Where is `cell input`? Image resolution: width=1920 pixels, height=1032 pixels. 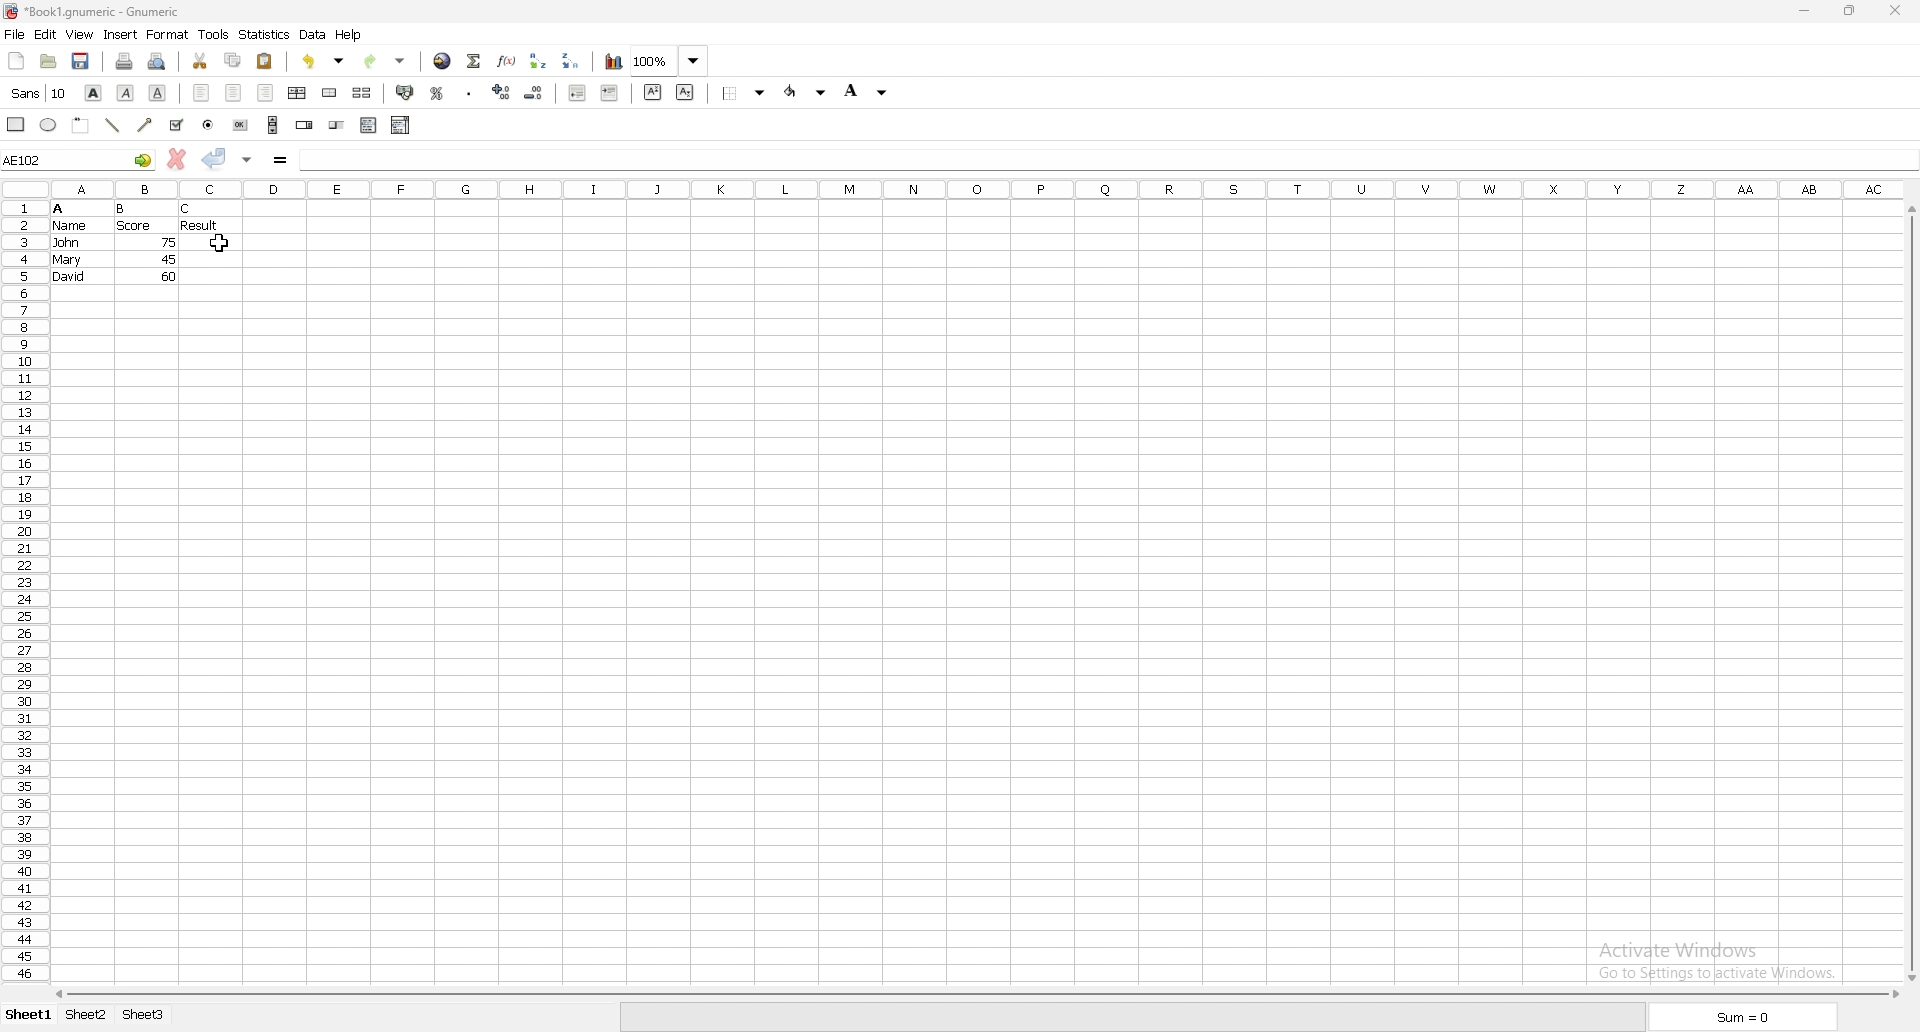
cell input is located at coordinates (1110, 155).